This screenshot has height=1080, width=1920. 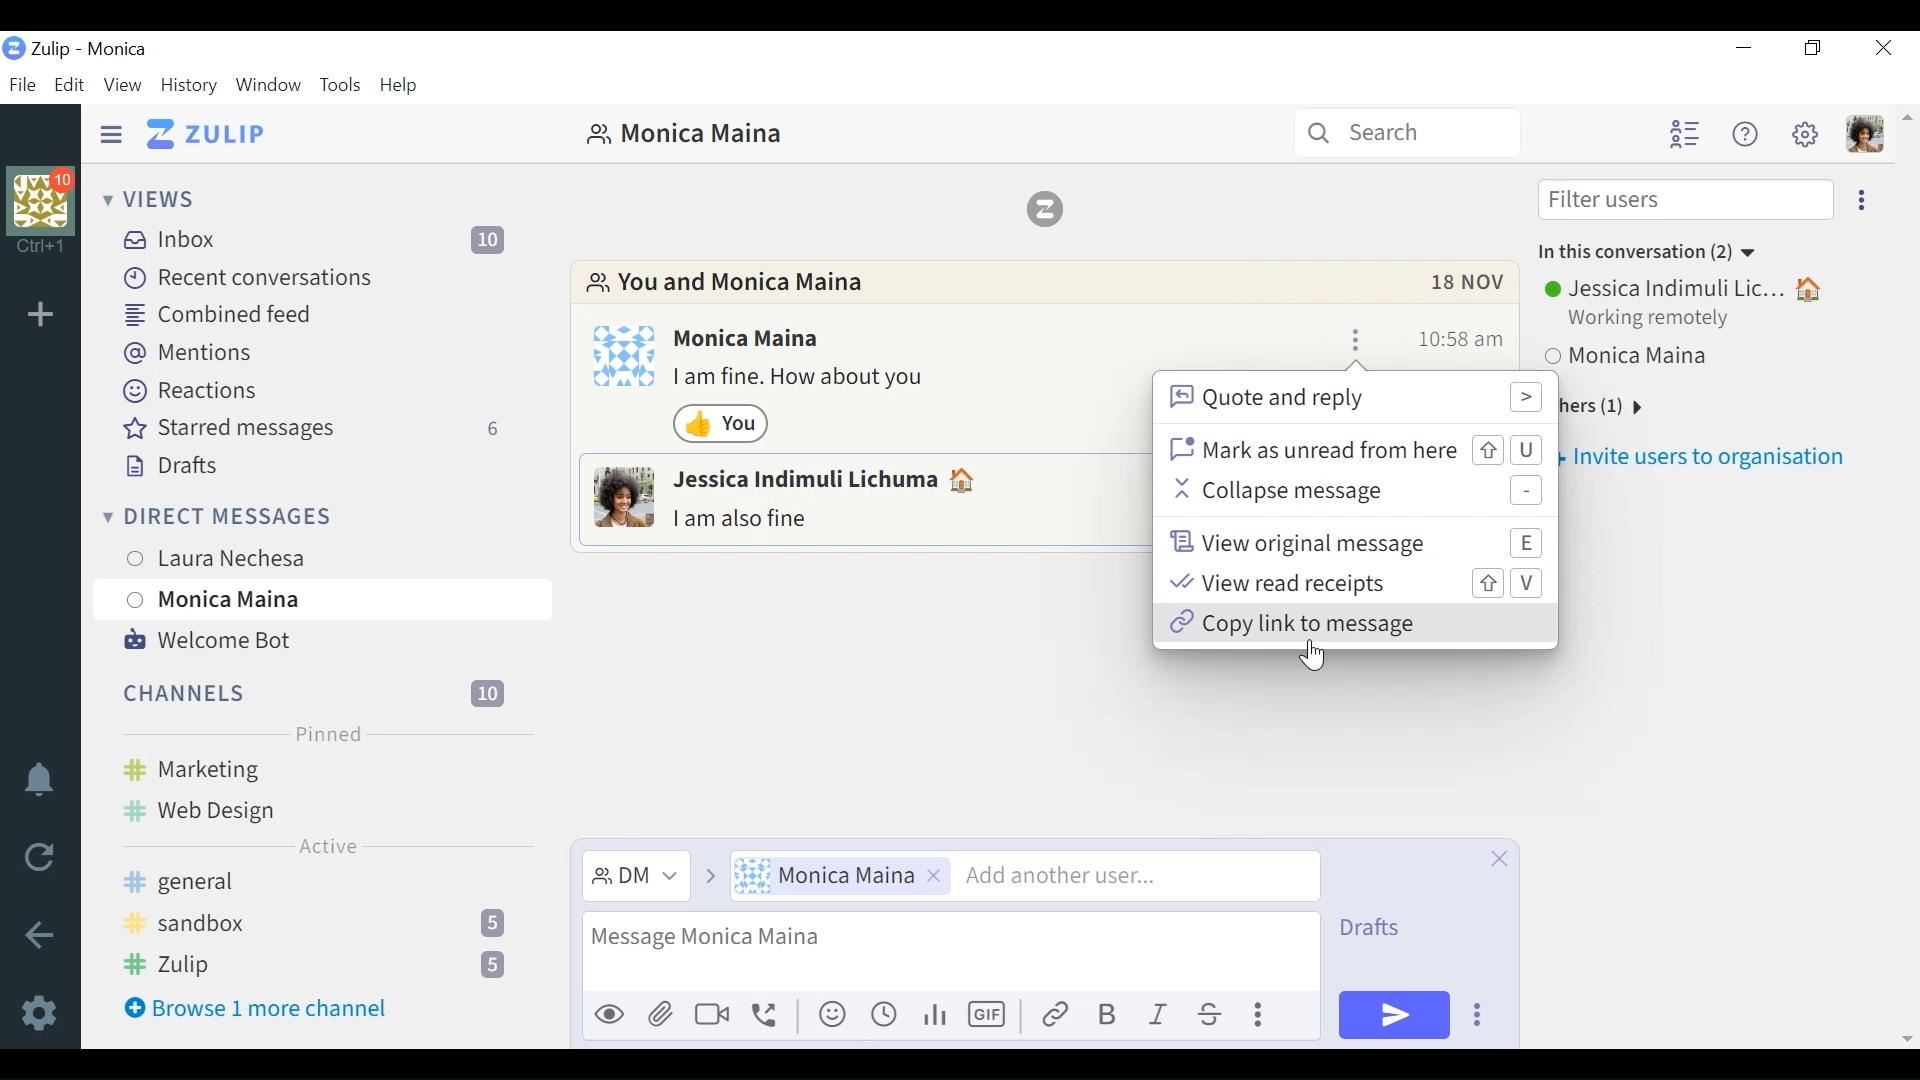 I want to click on Working remotely, so click(x=1655, y=322).